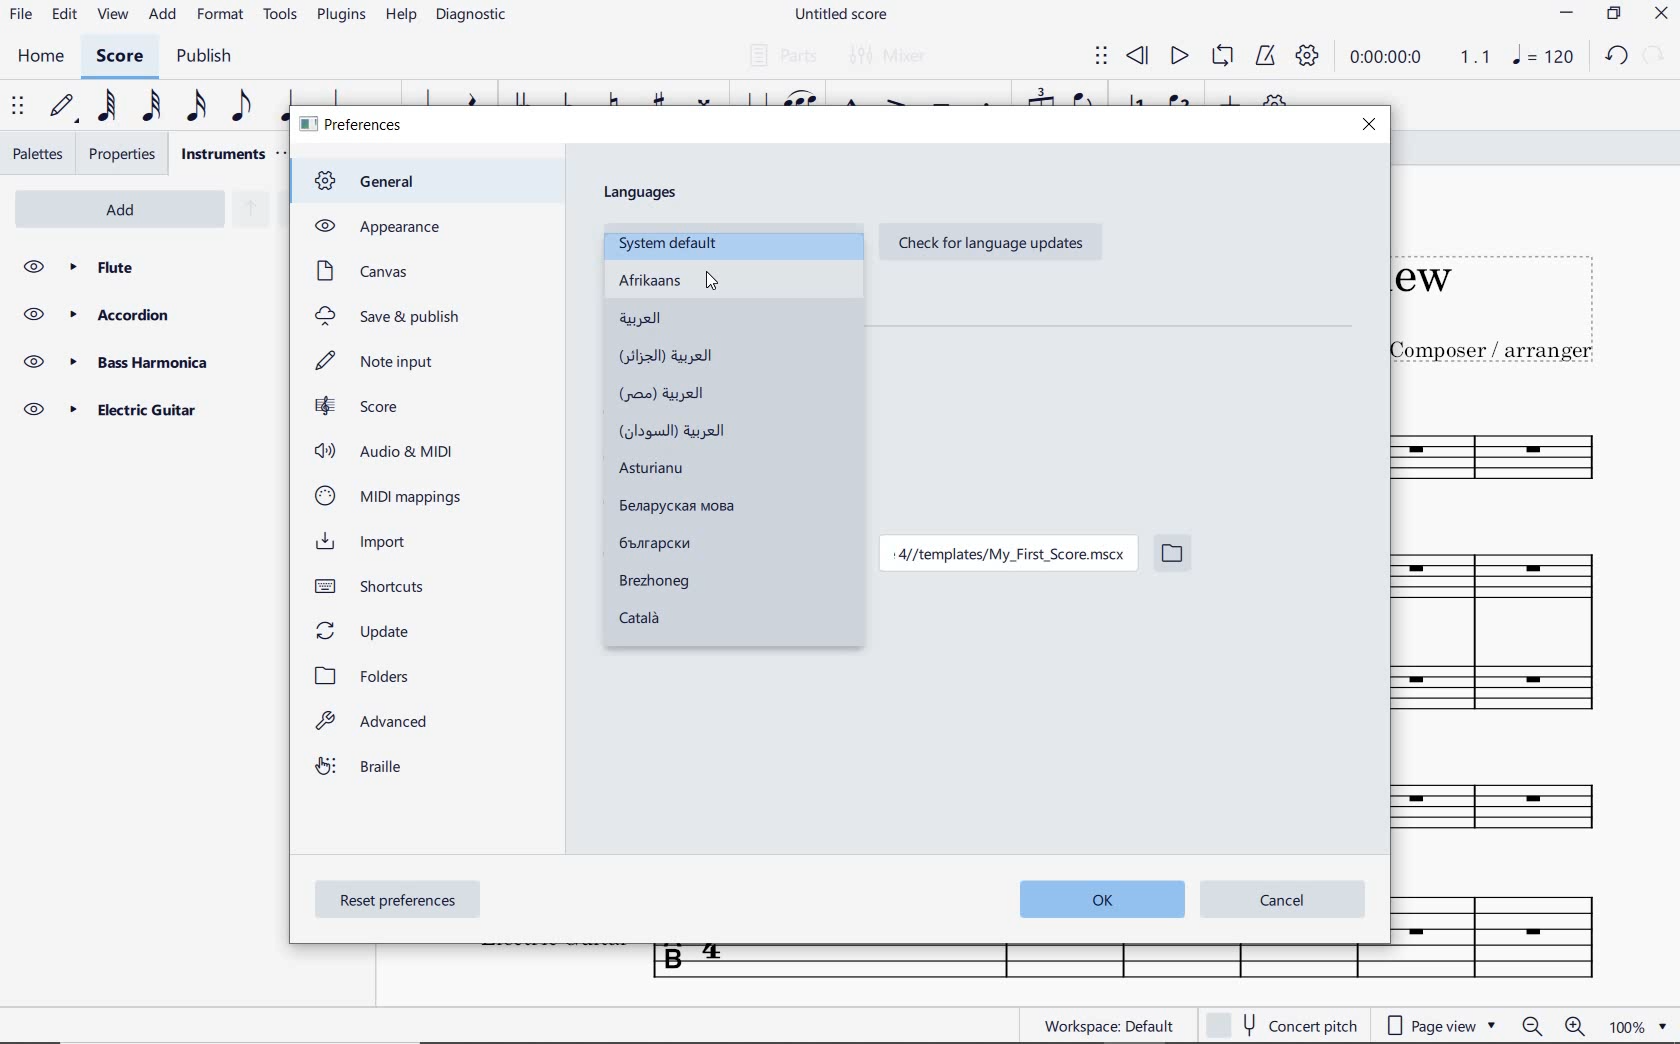  I want to click on publish, so click(208, 58).